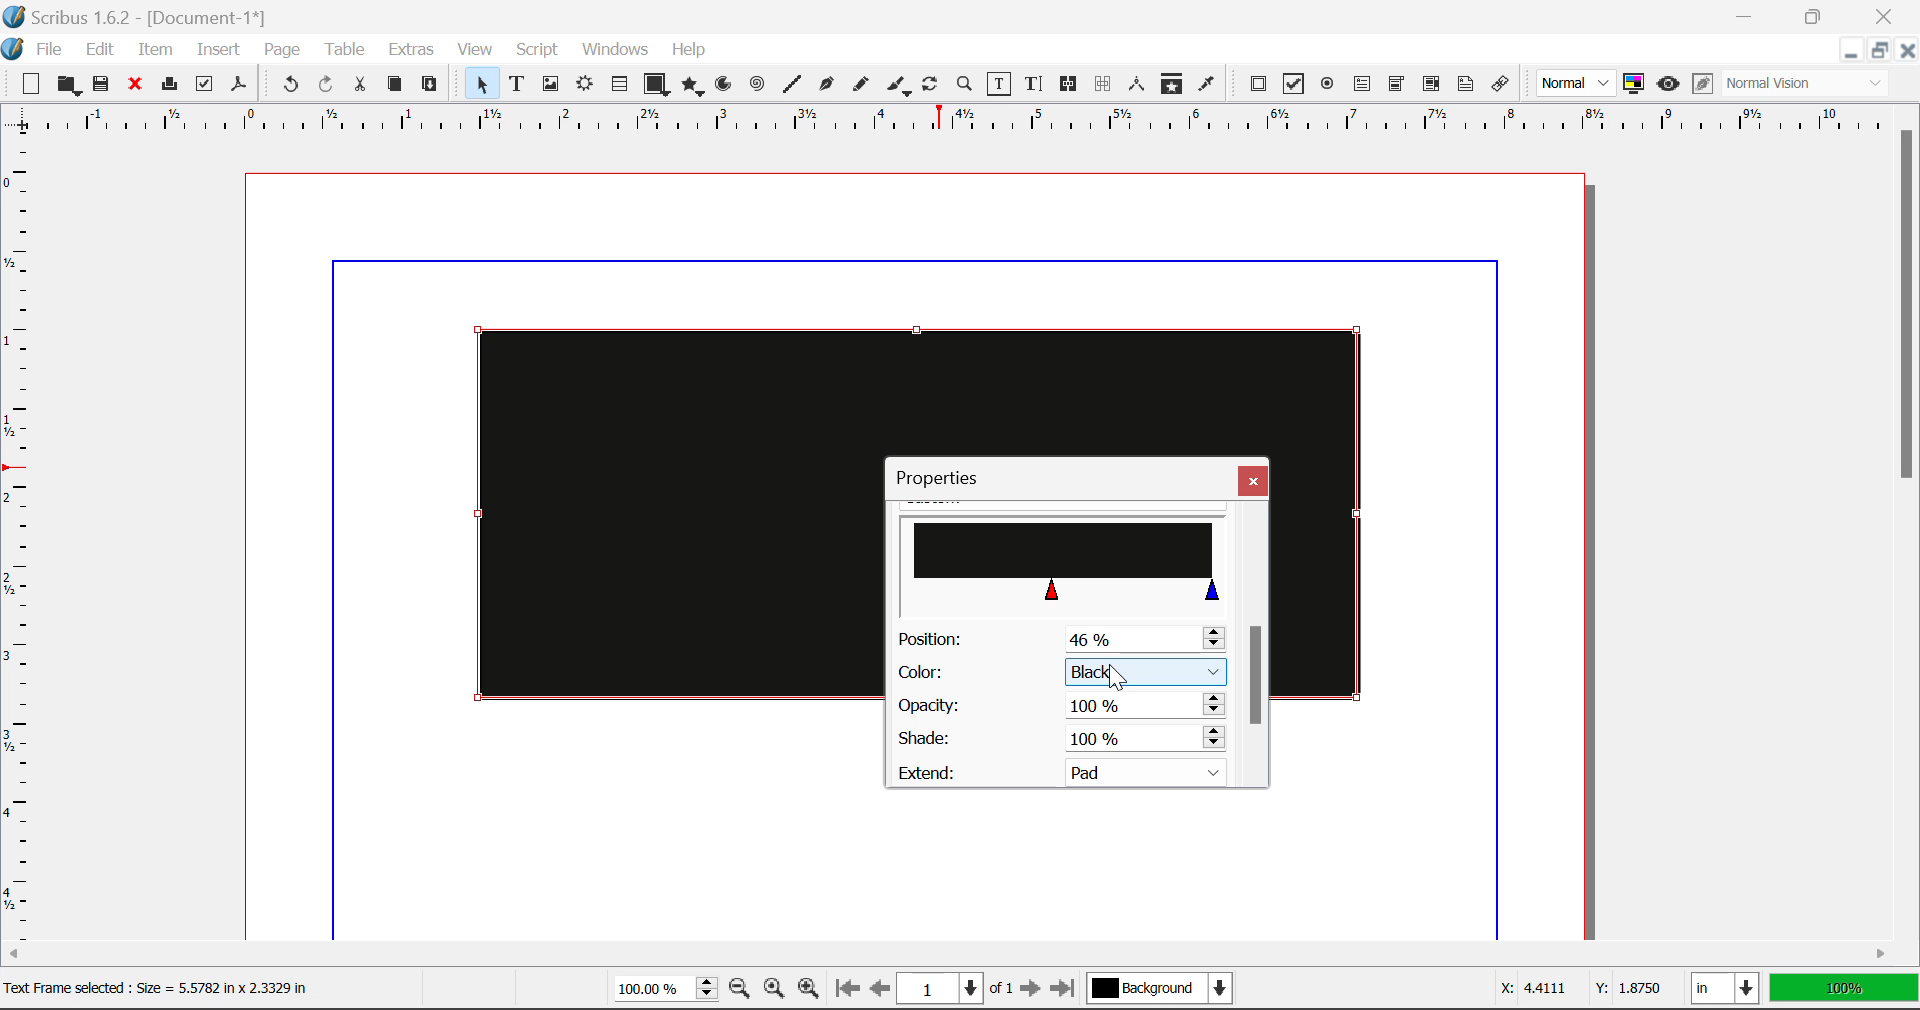  Describe the element at coordinates (1849, 51) in the screenshot. I see `Restore Down` at that location.